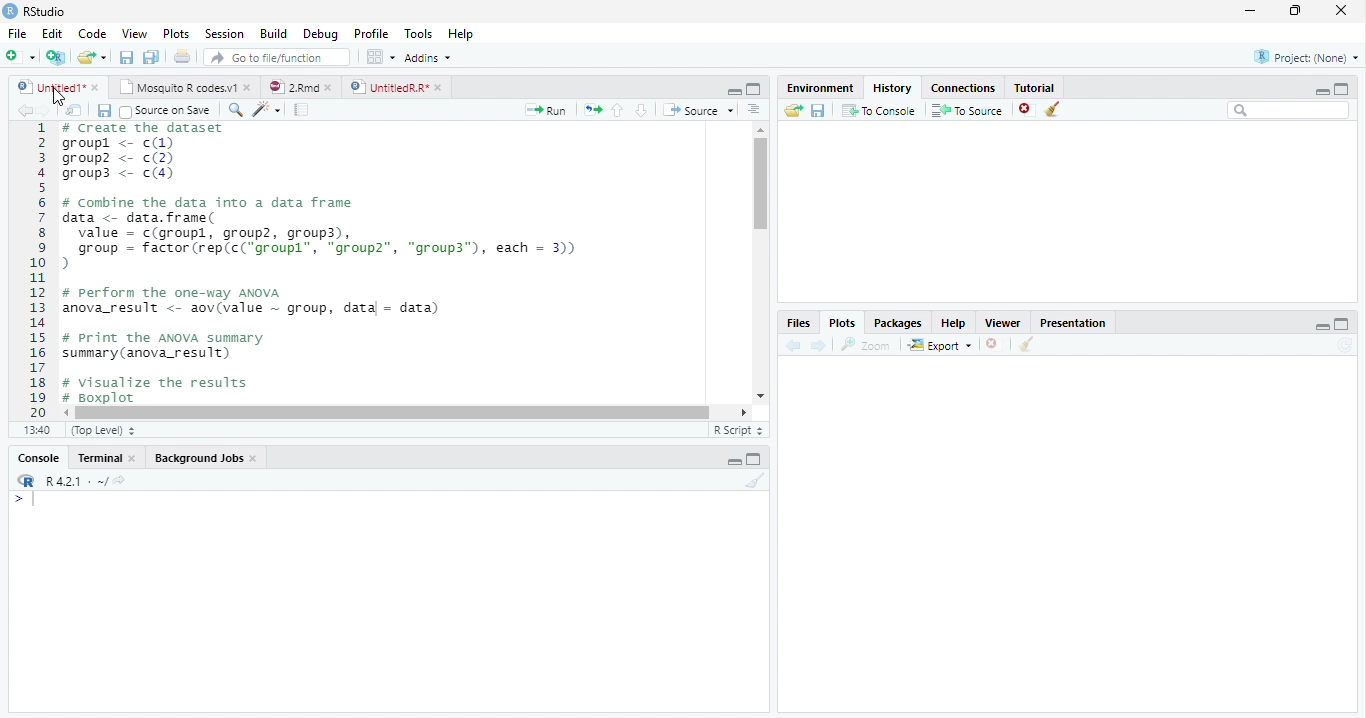 The height and width of the screenshot is (718, 1366). Describe the element at coordinates (1289, 111) in the screenshot. I see `Search` at that location.